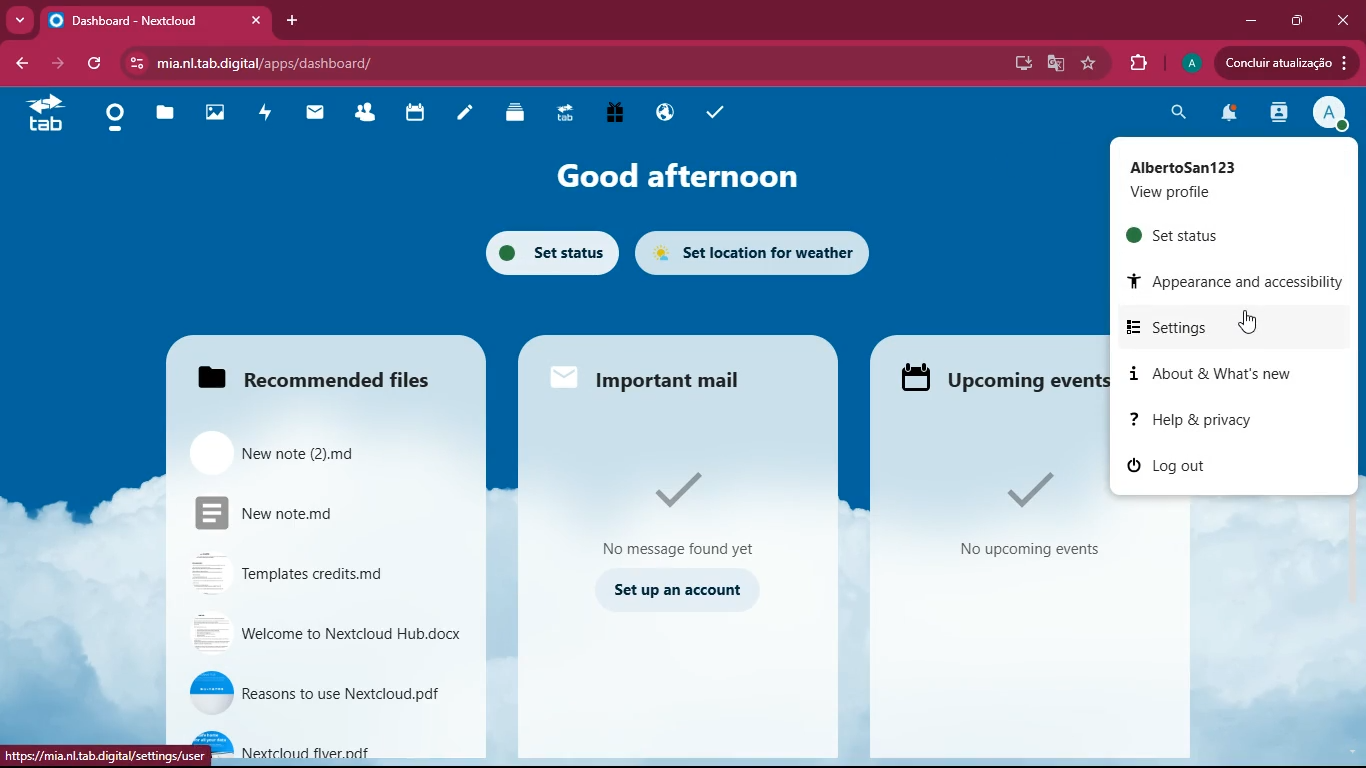  What do you see at coordinates (210, 115) in the screenshot?
I see `images` at bounding box center [210, 115].